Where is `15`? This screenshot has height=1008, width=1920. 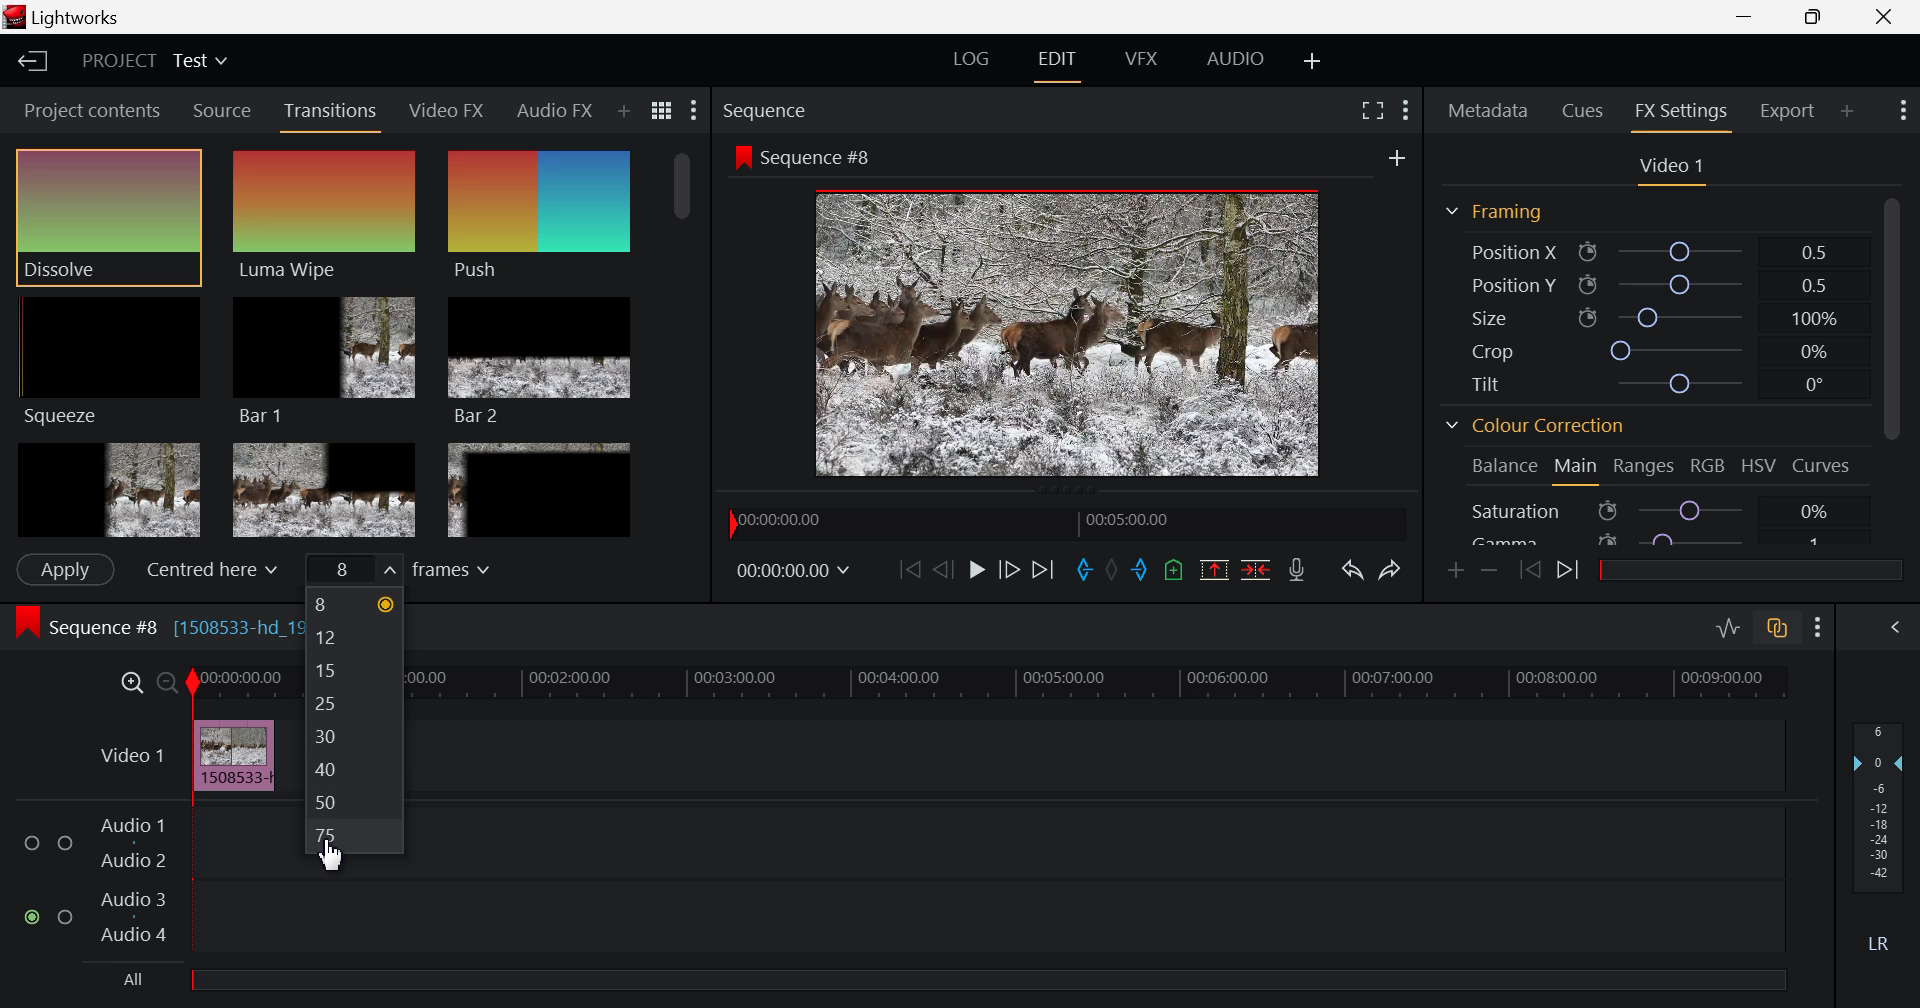 15 is located at coordinates (353, 669).